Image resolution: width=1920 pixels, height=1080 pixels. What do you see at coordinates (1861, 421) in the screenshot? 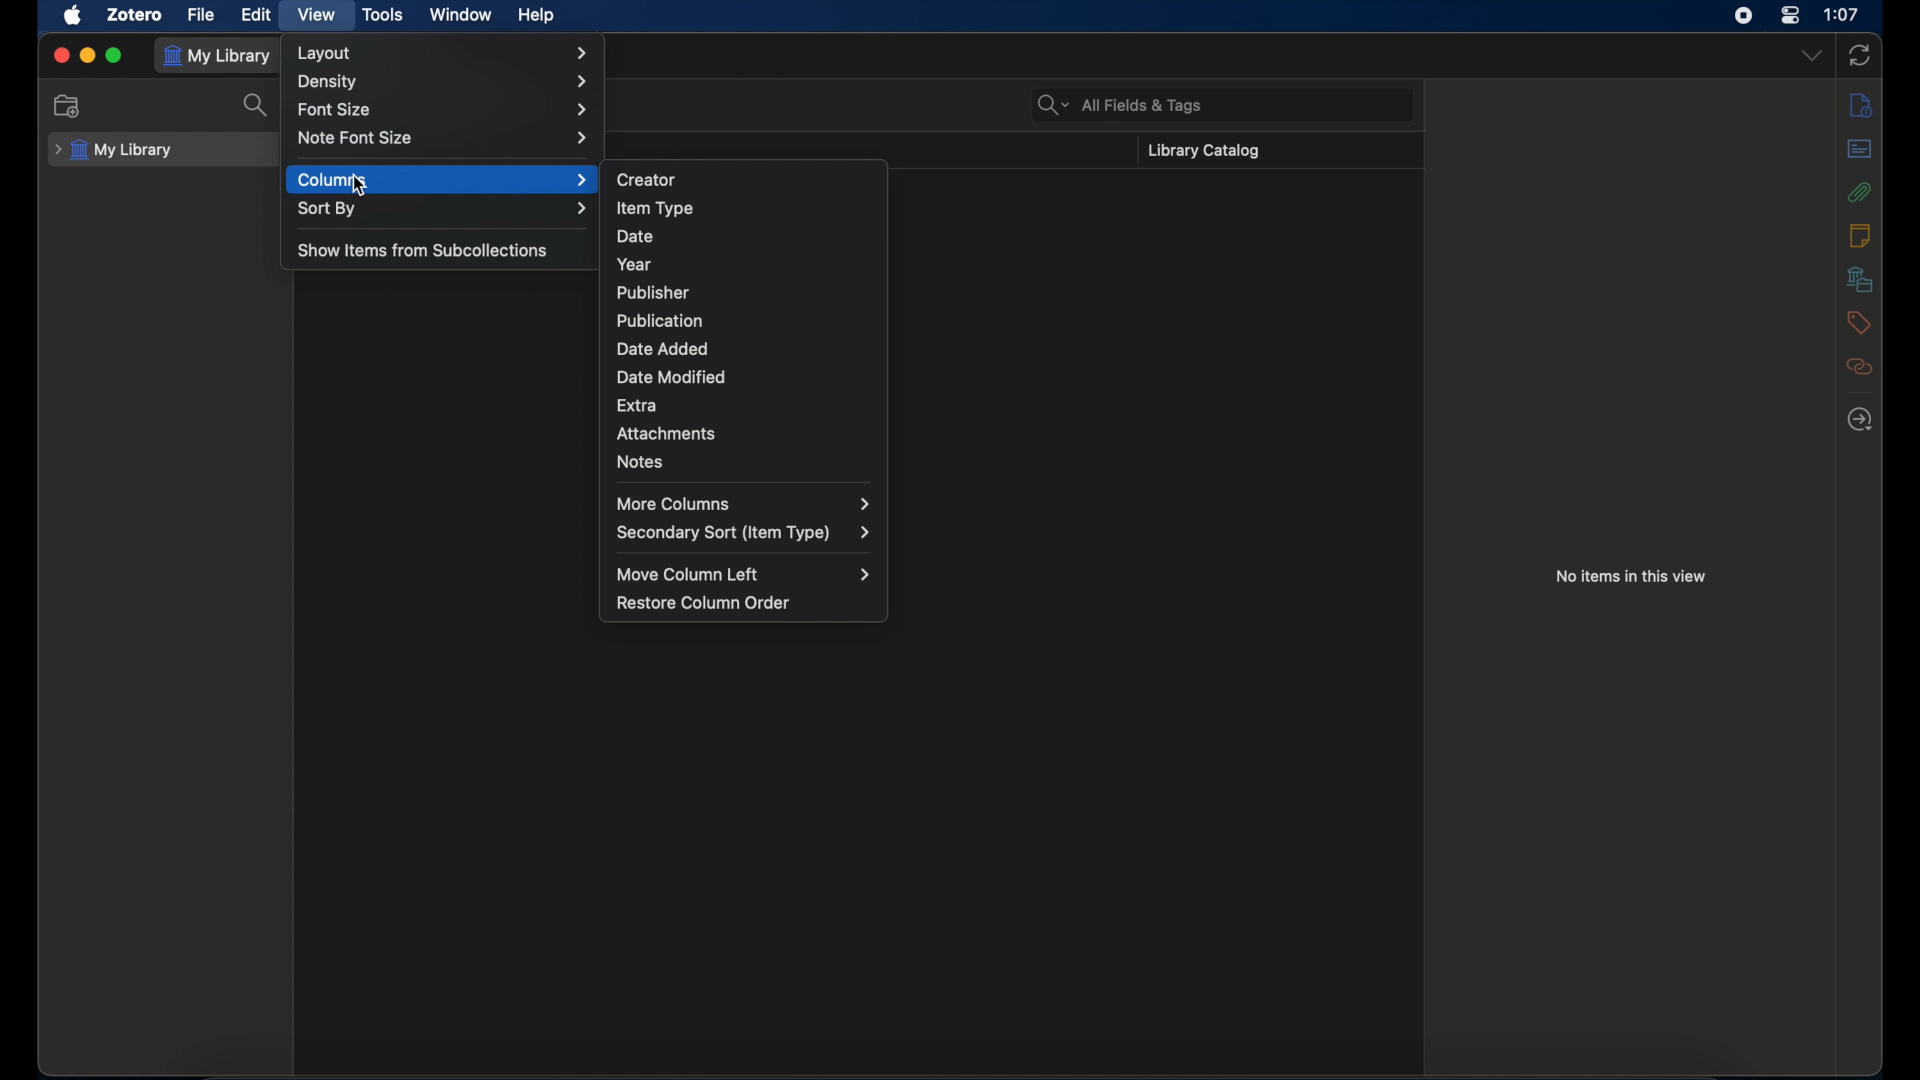
I see `locate` at bounding box center [1861, 421].